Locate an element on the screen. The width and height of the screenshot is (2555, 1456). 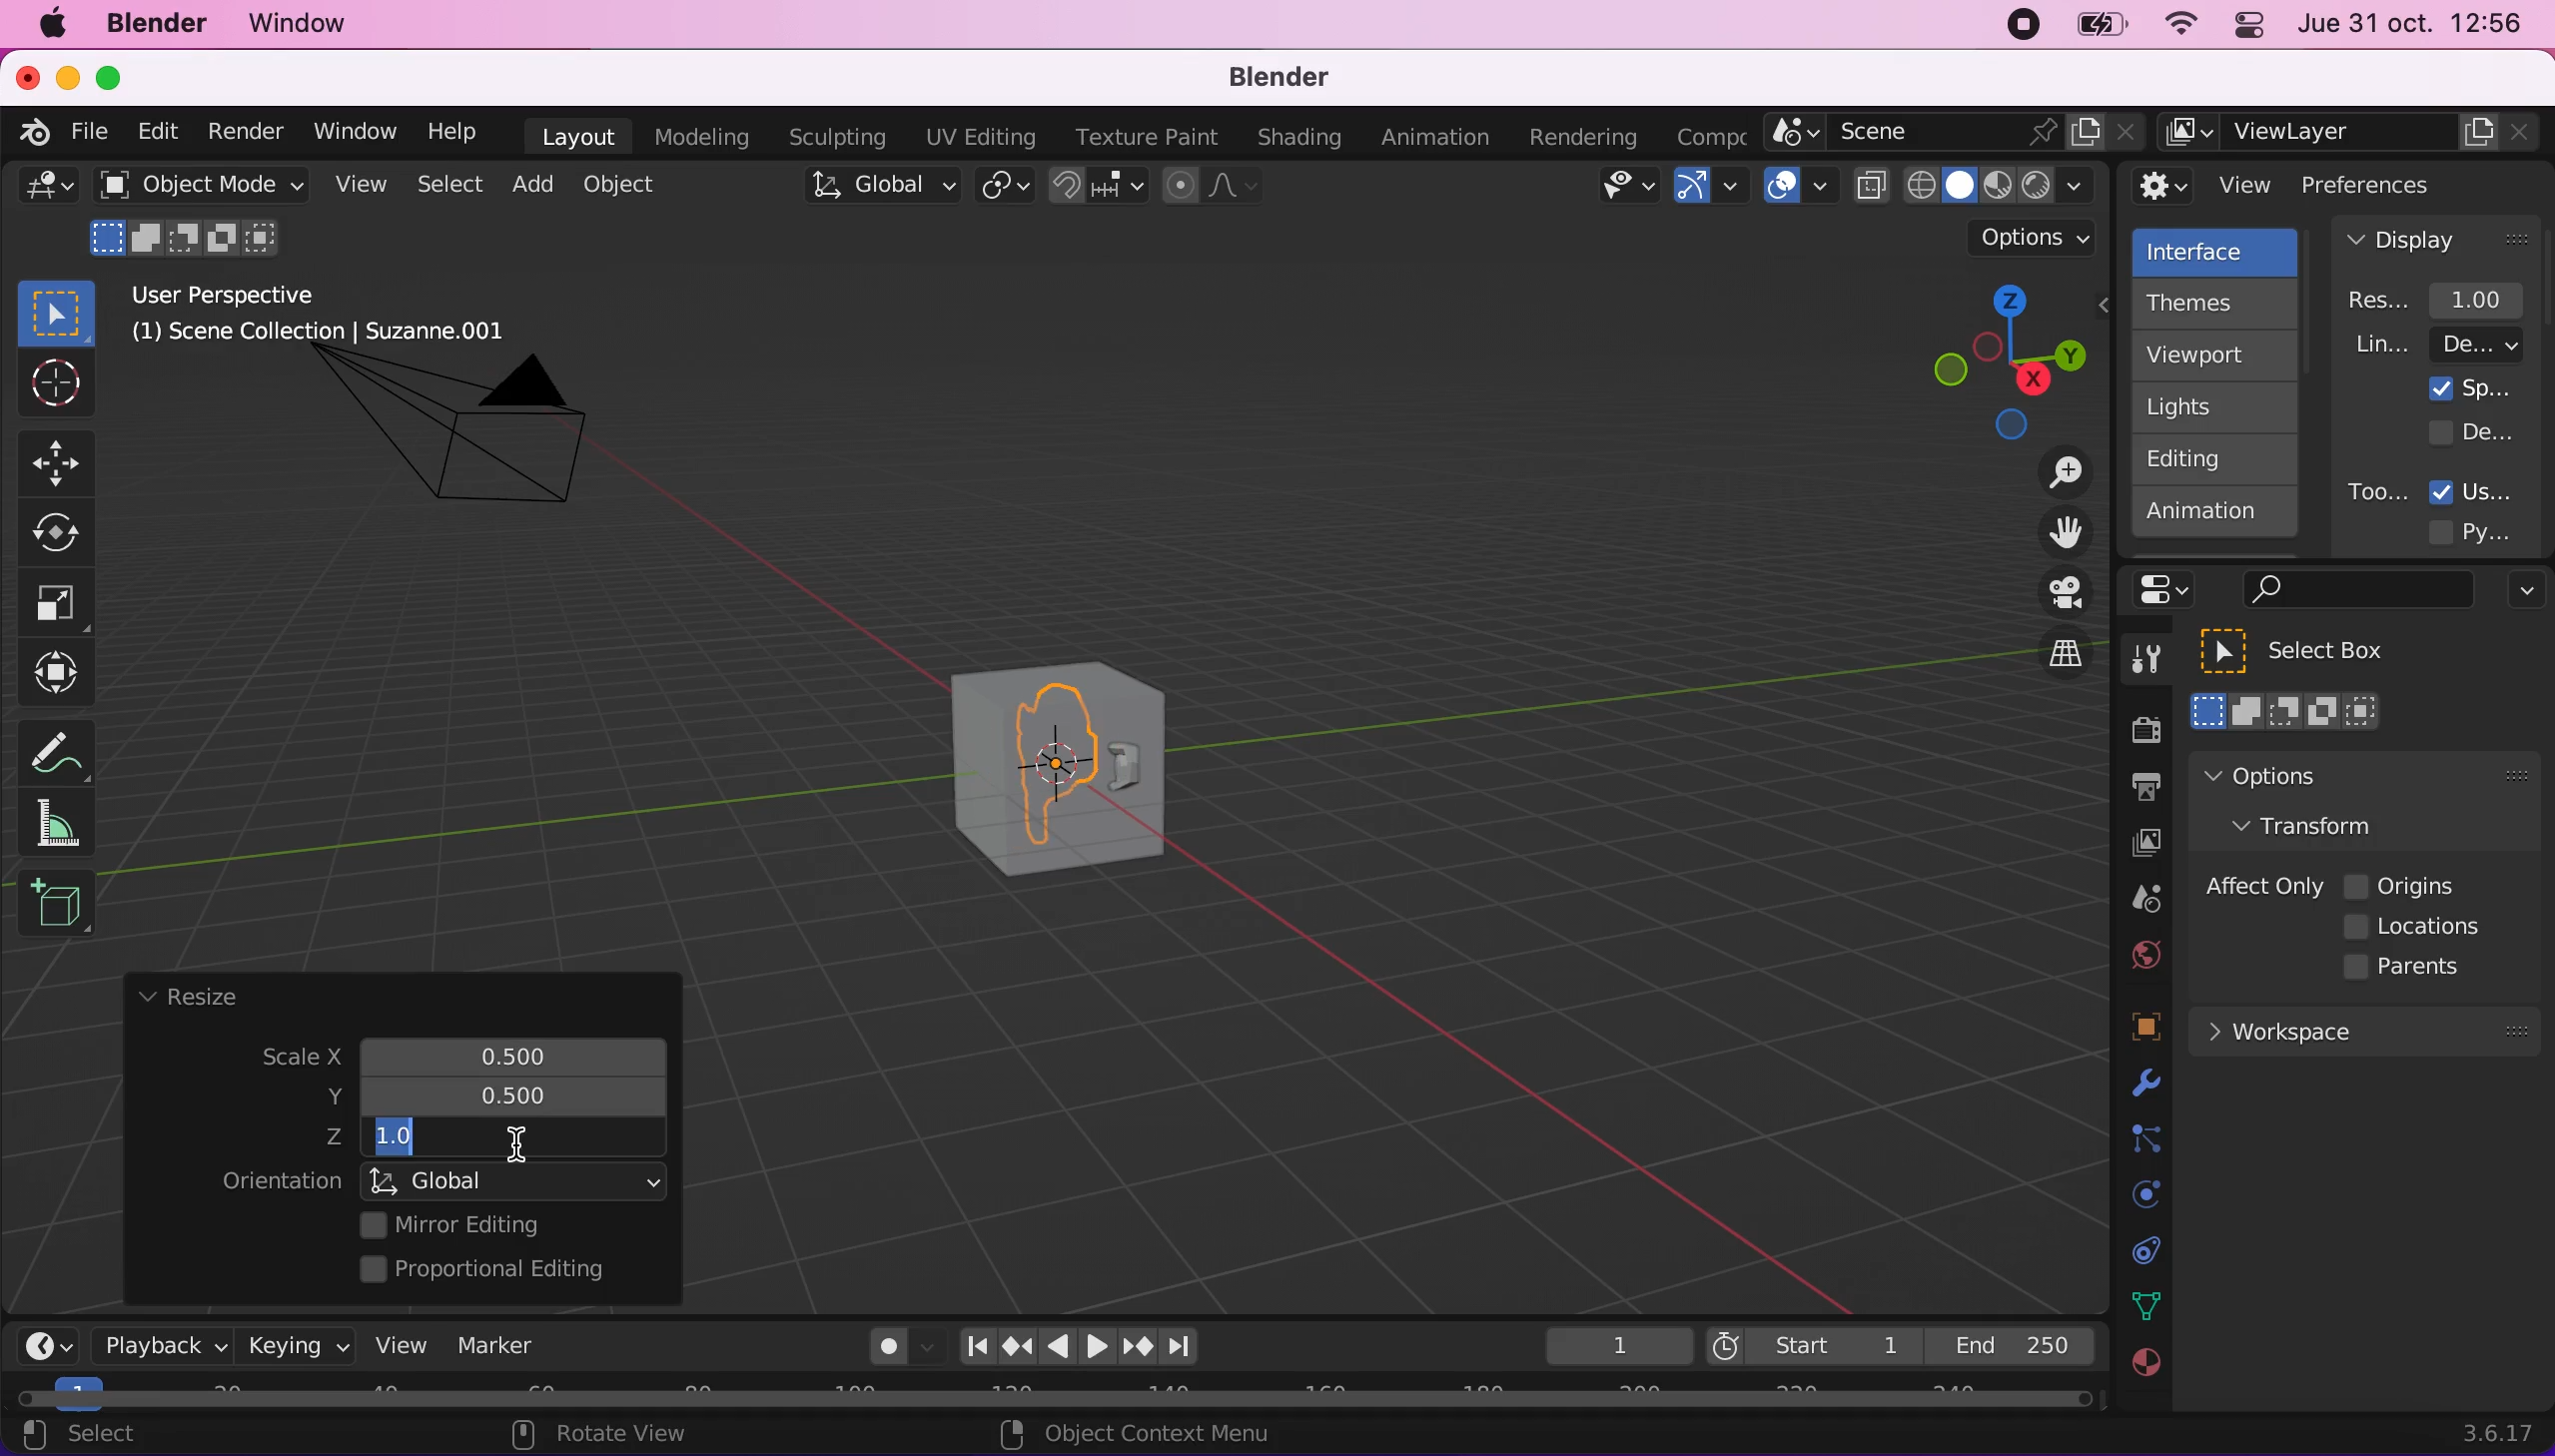
add cube is located at coordinates (56, 905).